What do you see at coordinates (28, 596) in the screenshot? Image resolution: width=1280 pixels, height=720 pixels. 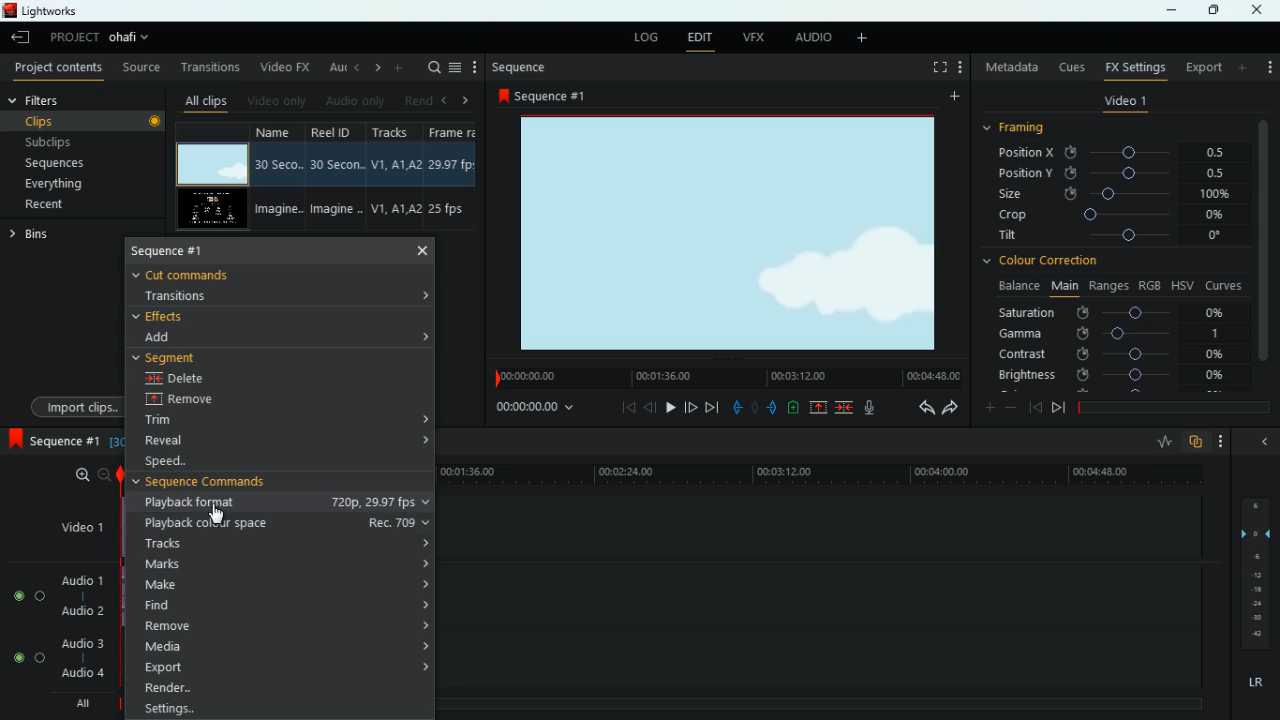 I see `Audio` at bounding box center [28, 596].